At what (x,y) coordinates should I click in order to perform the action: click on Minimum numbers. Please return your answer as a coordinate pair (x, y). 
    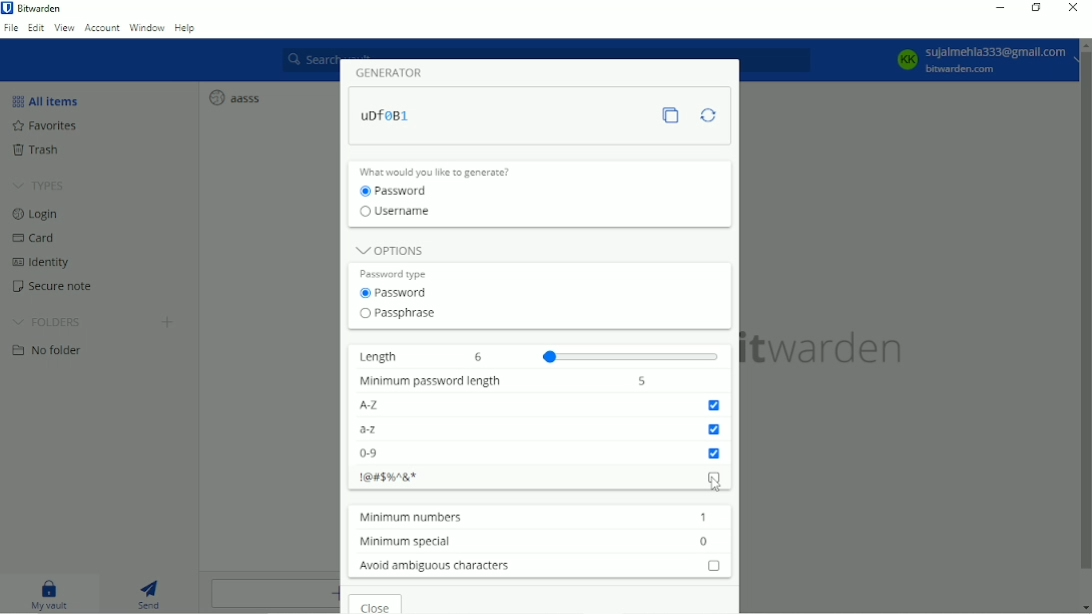
    Looking at the image, I should click on (410, 518).